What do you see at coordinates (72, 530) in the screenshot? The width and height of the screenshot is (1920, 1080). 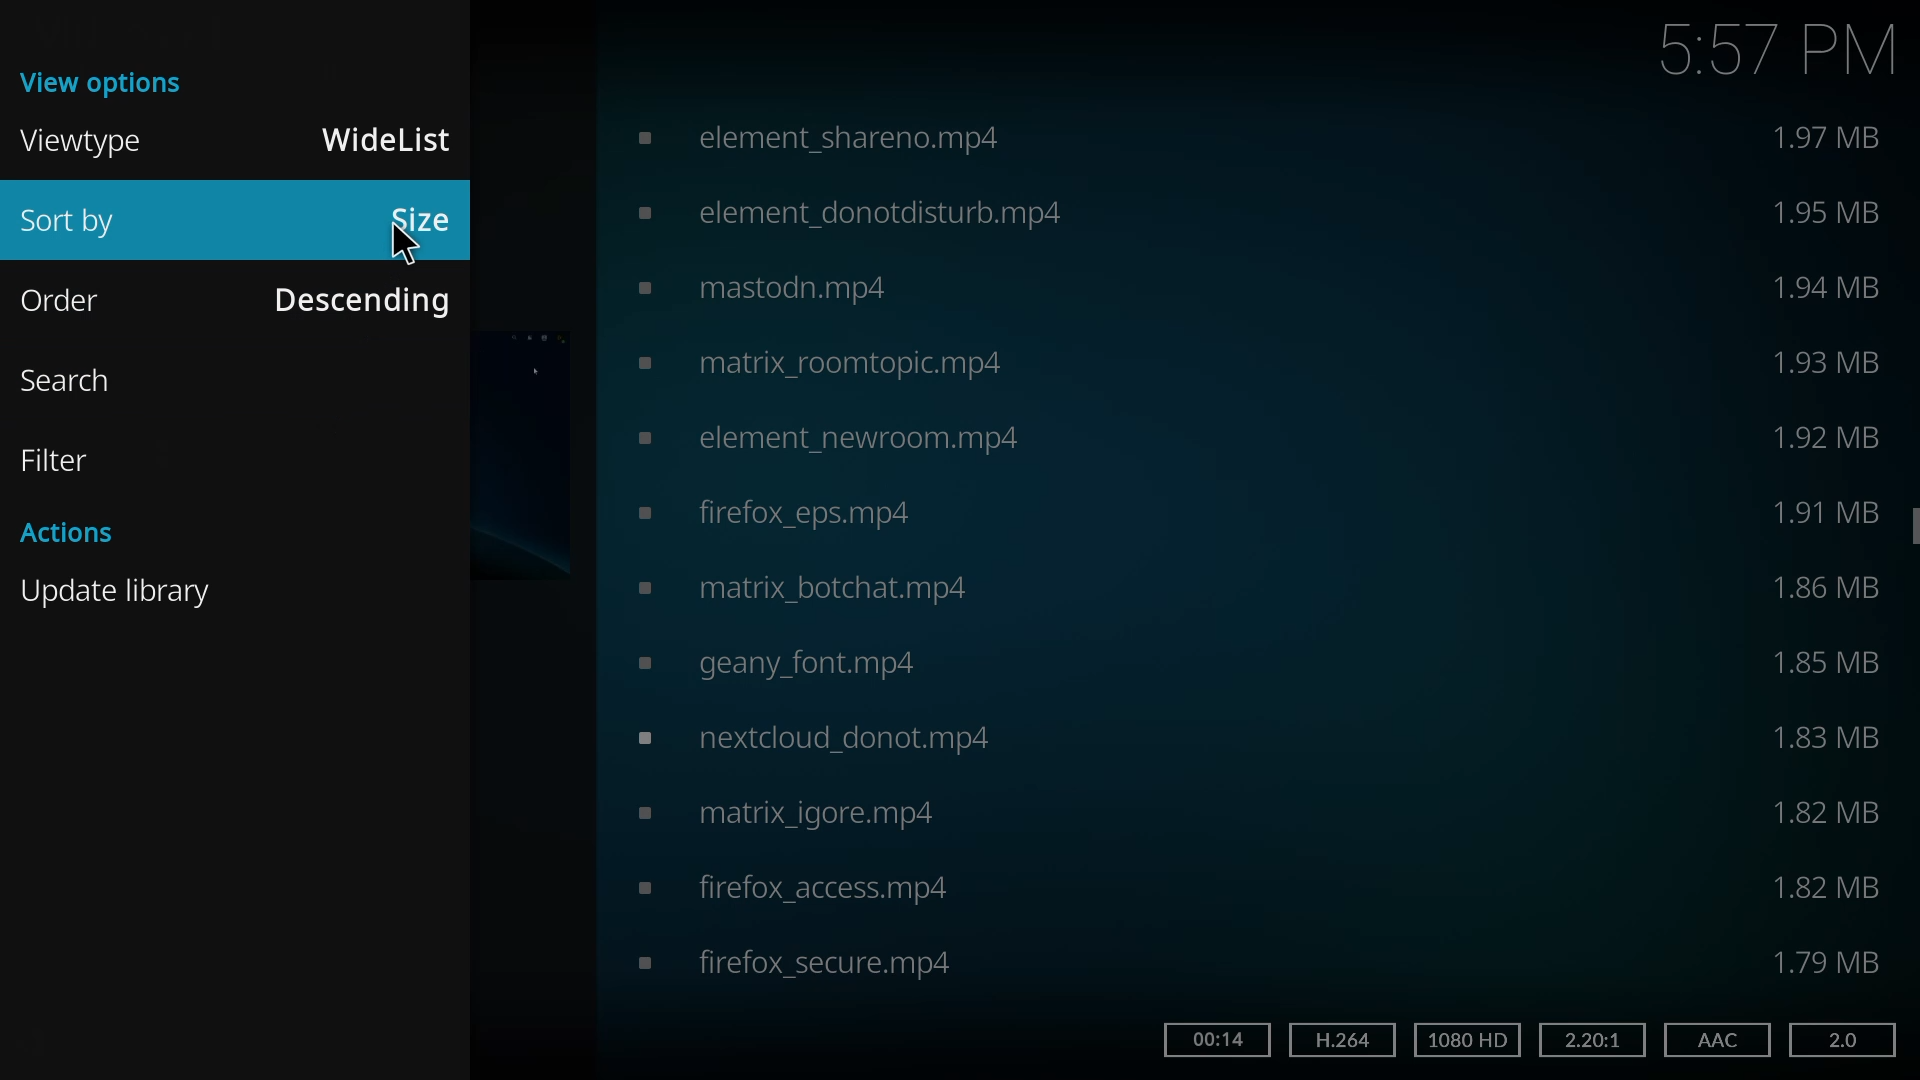 I see `actions` at bounding box center [72, 530].